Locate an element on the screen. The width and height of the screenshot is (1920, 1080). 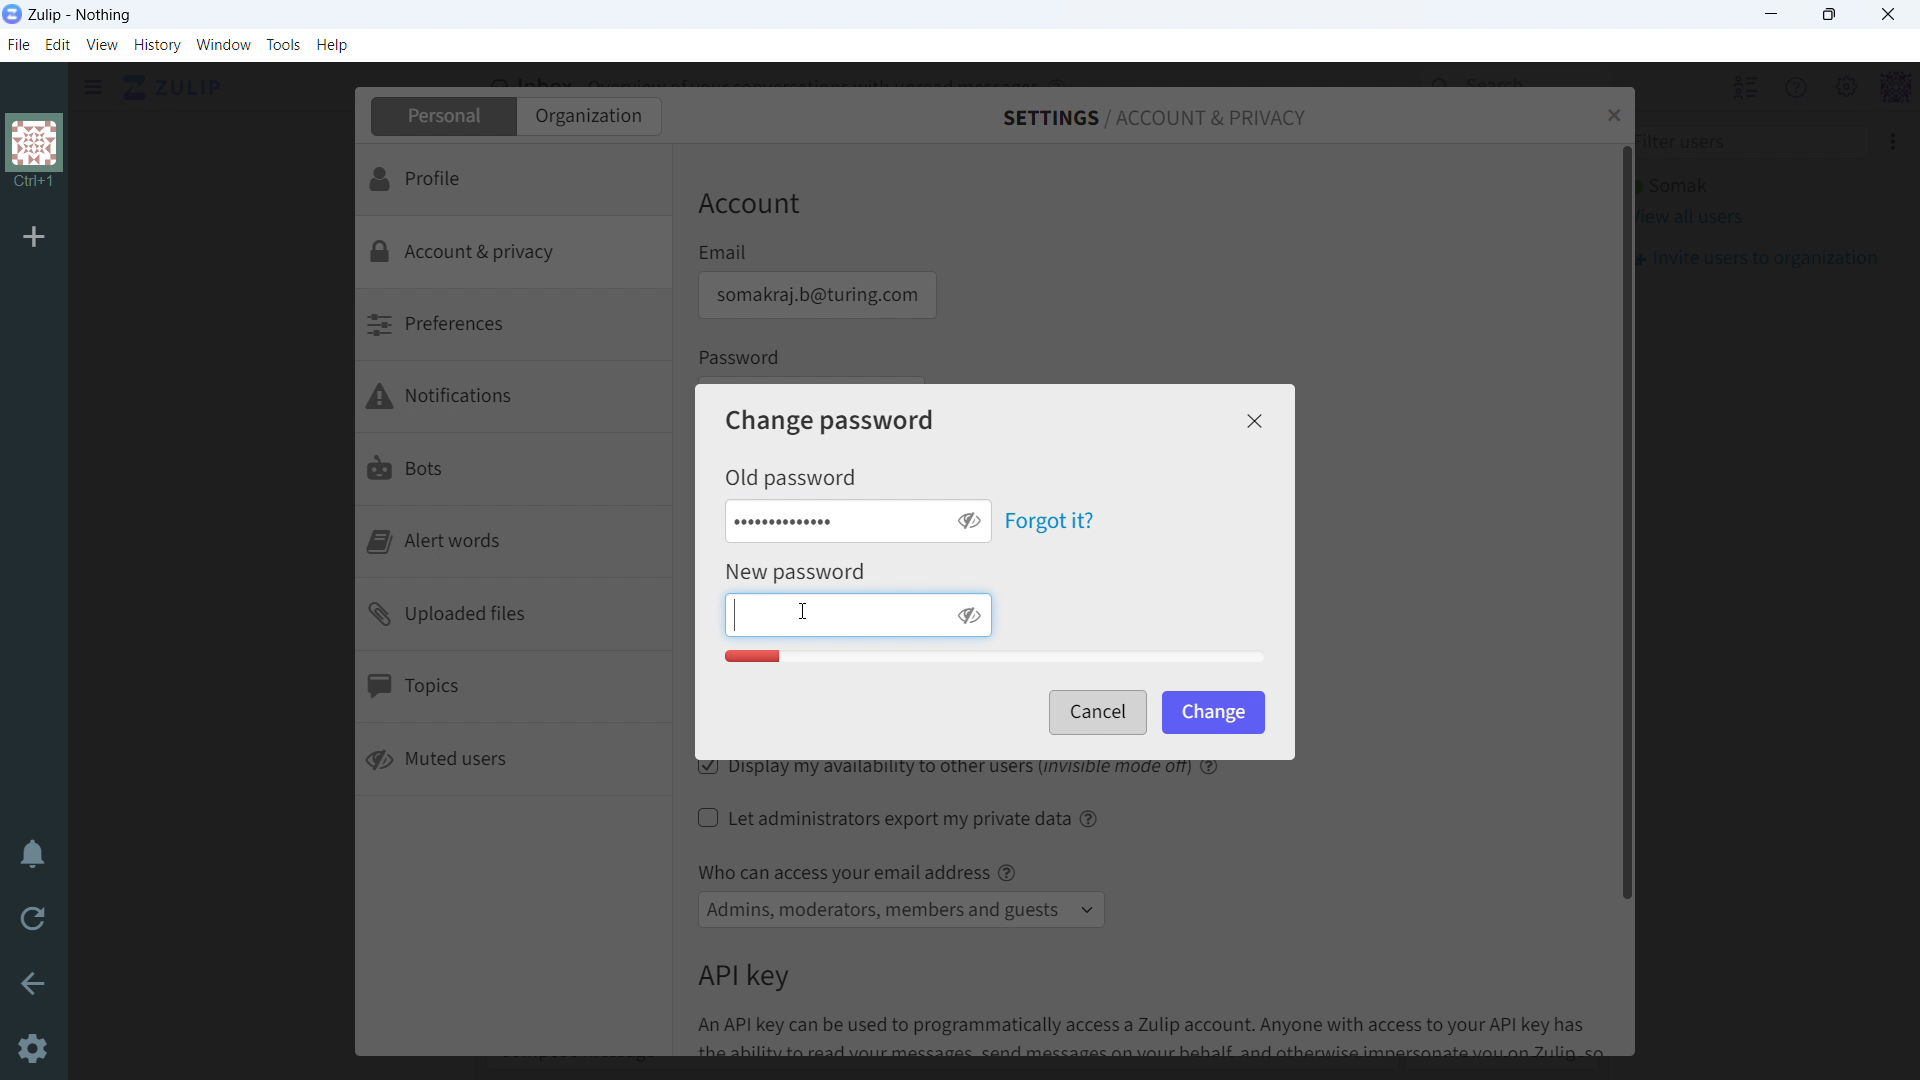
go back is located at coordinates (34, 981).